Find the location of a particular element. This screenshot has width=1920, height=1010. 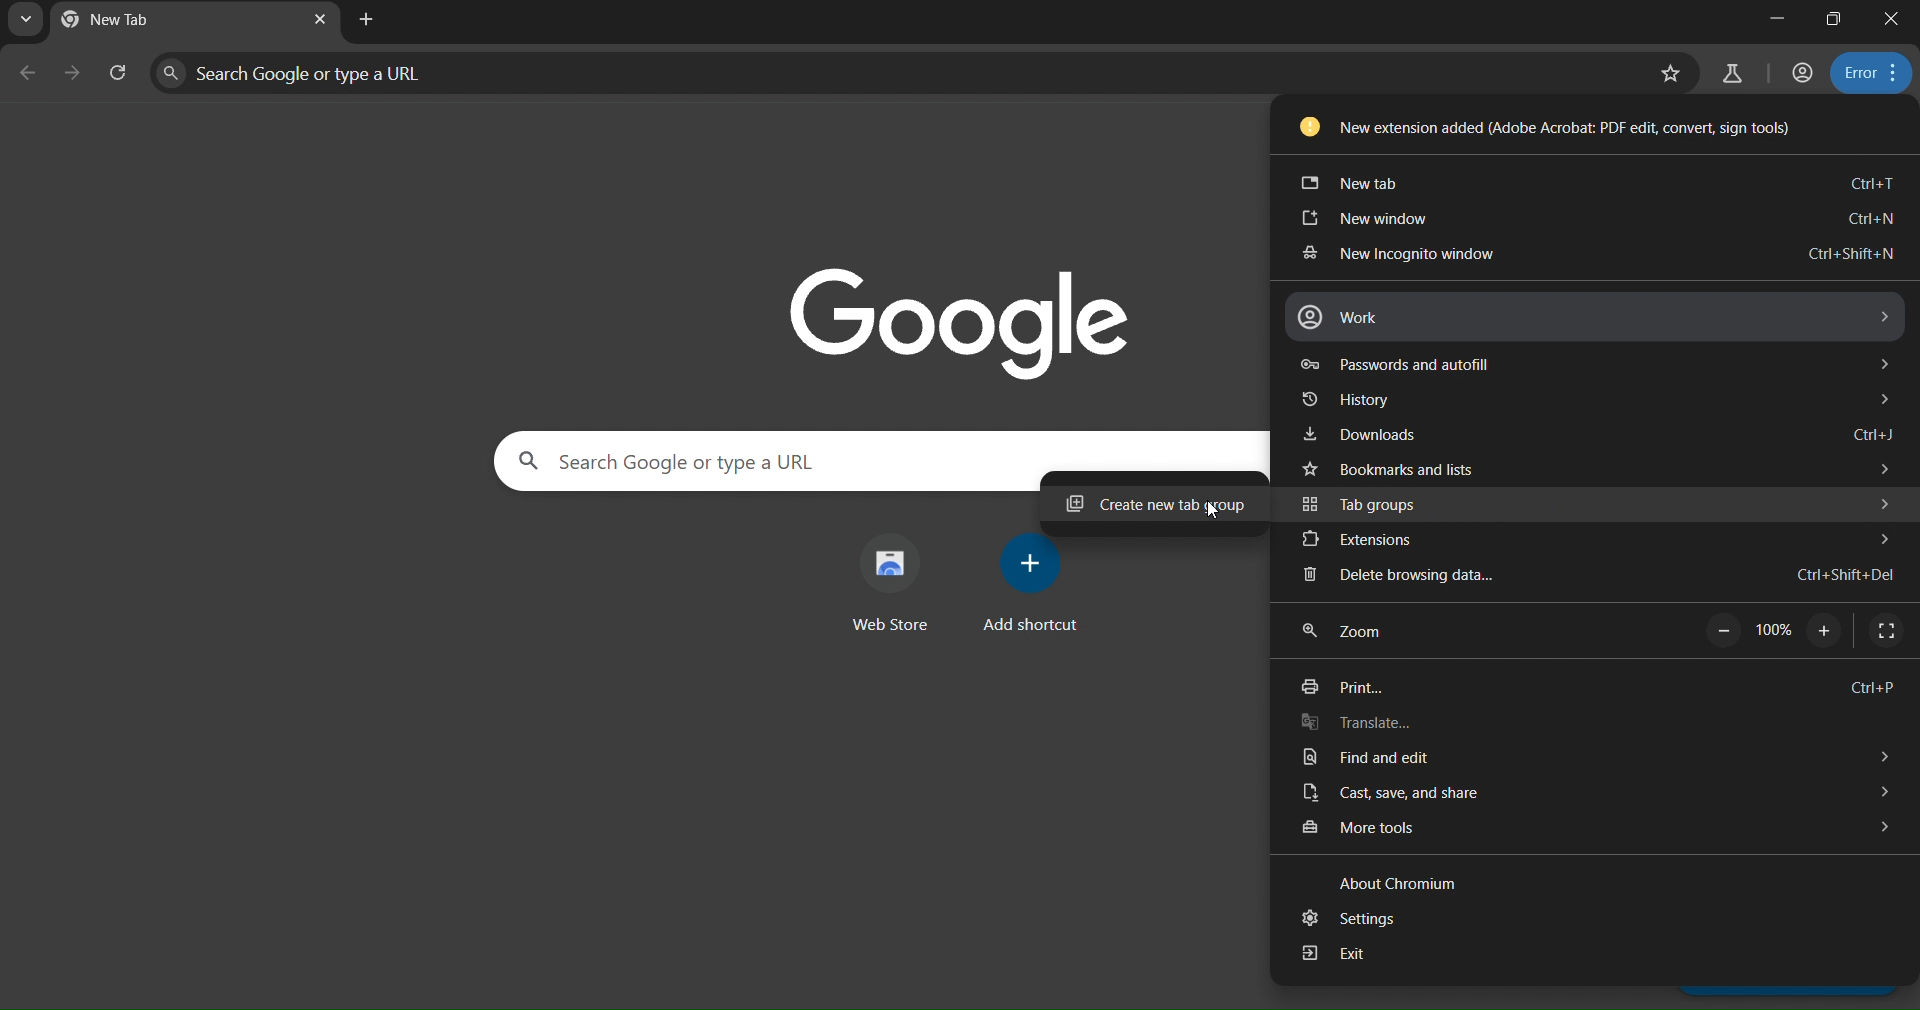

go forward one page is located at coordinates (71, 75).